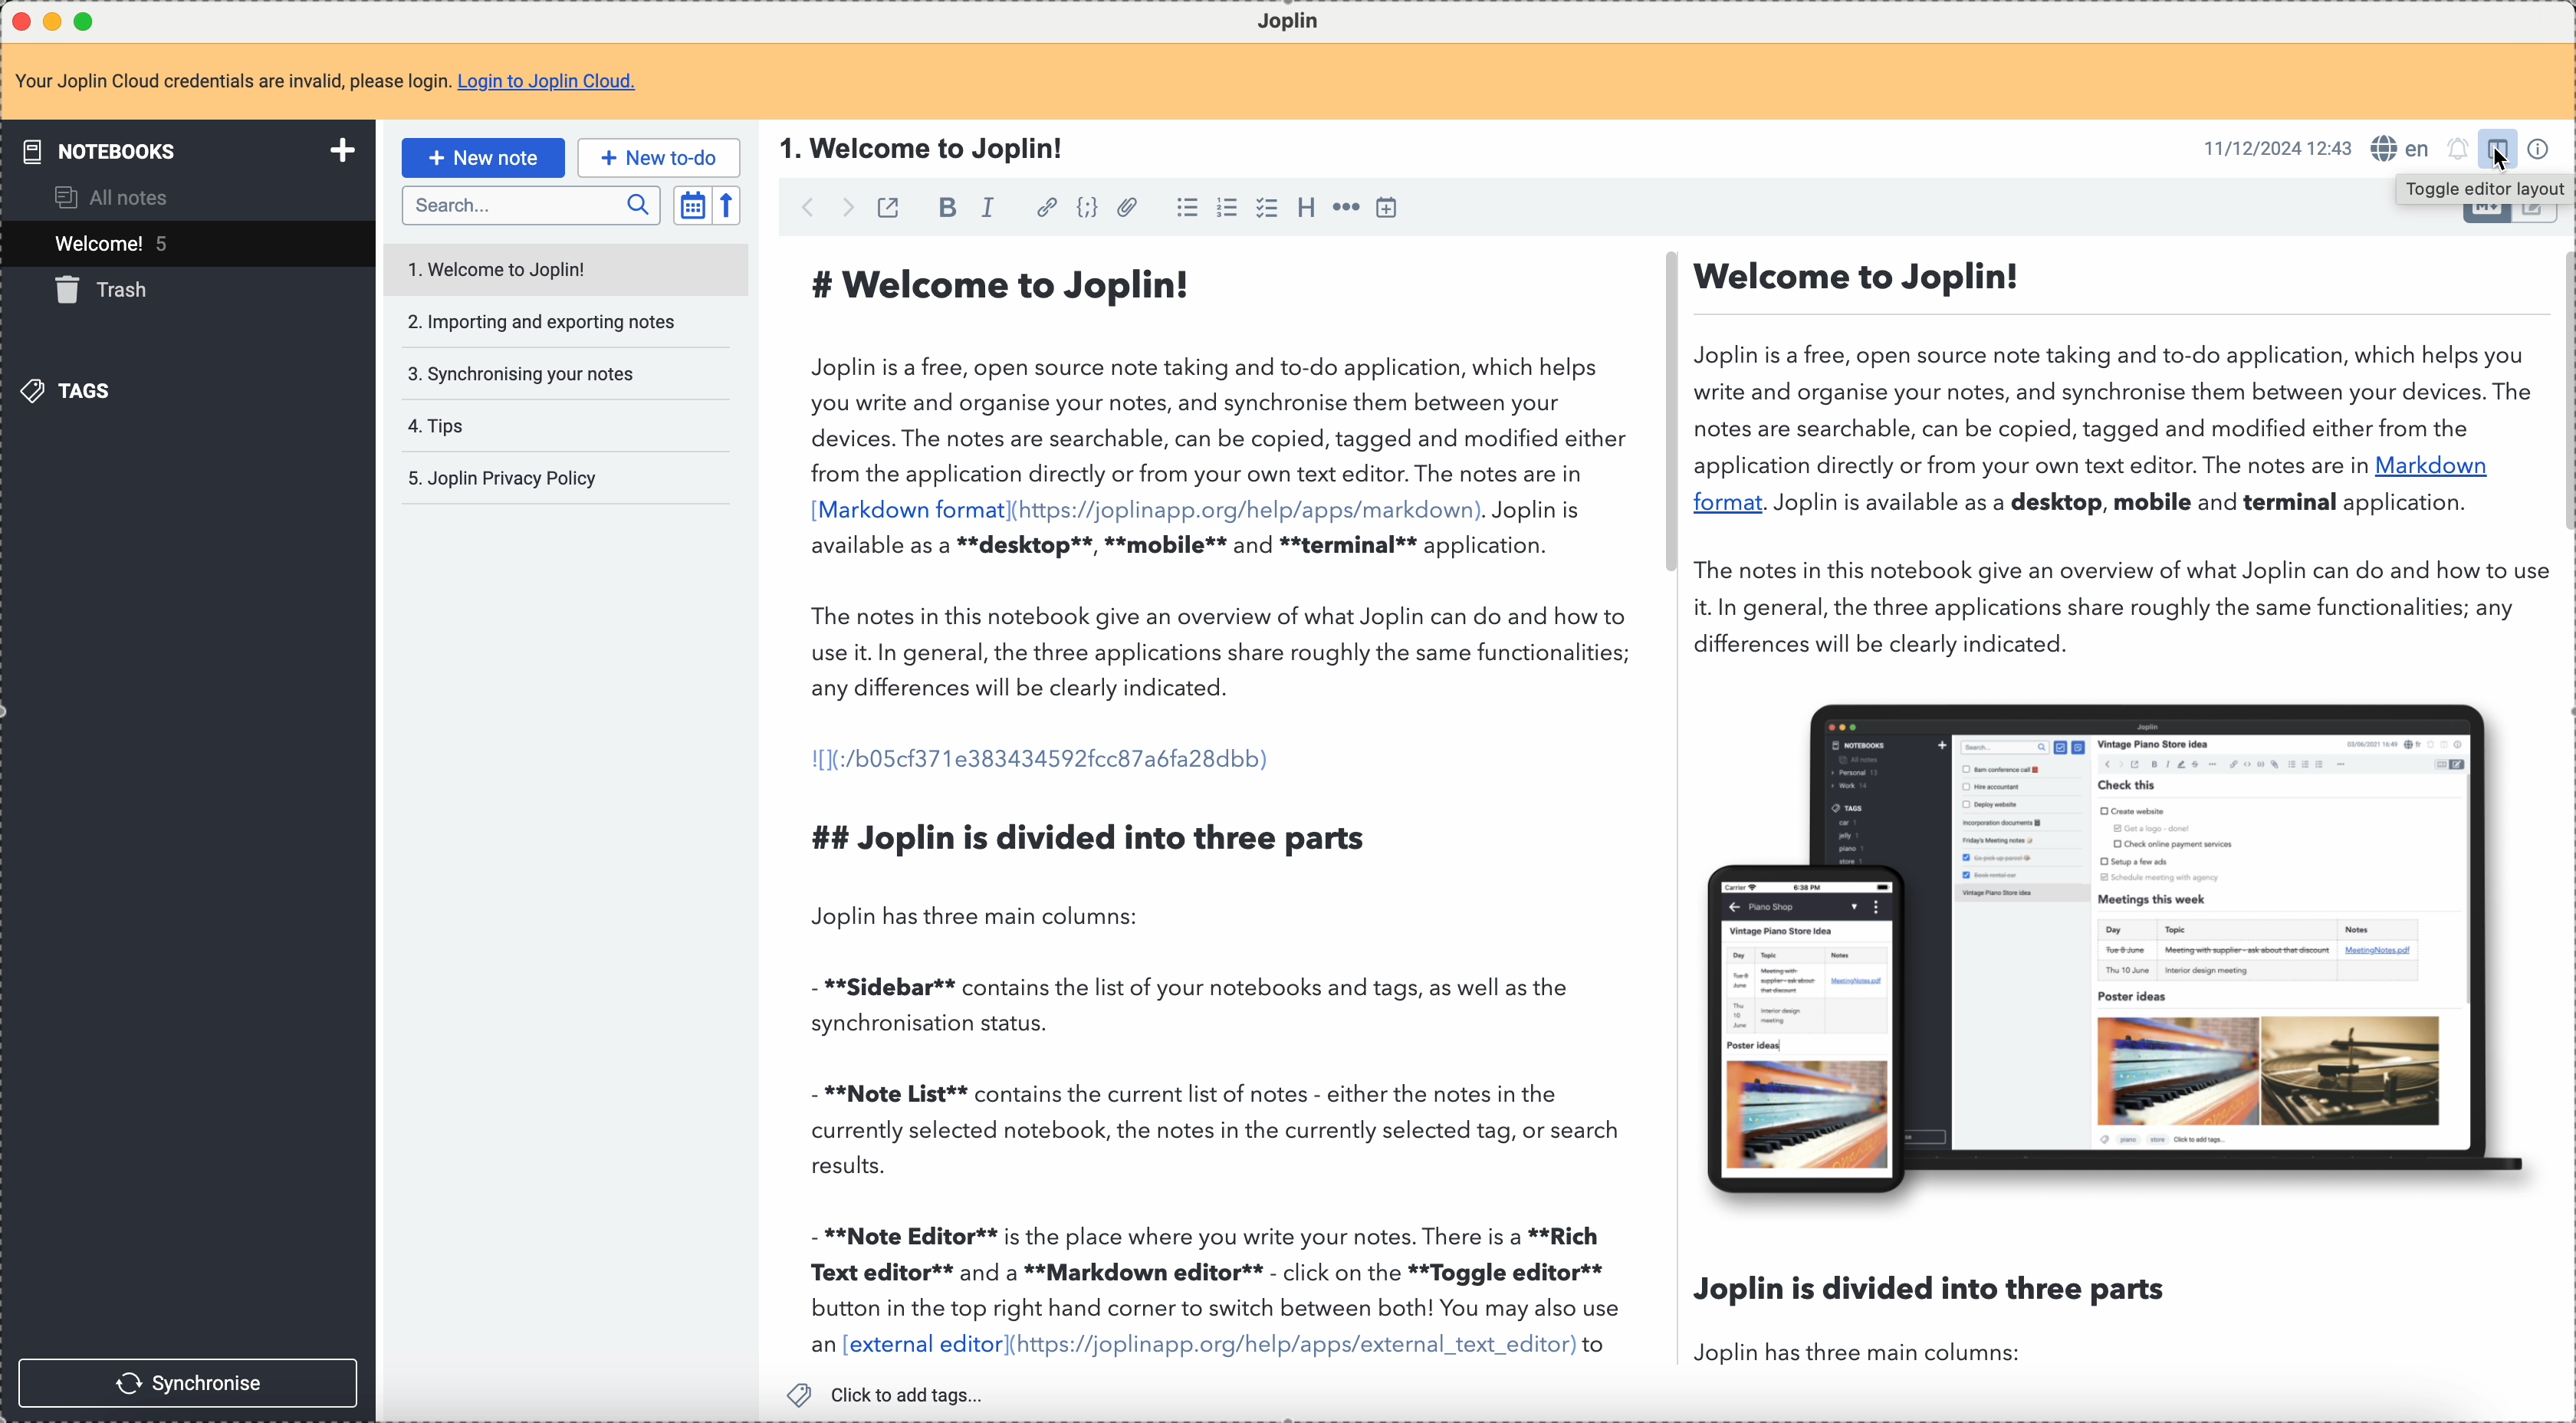  What do you see at coordinates (2114, 390) in the screenshot?
I see `Joplin is a free, open source note taking and to-do application, which helps you
write and organise your notes, and synchronise them between your devices. The
notes are searchable, can be copied, tagged and modified either from the` at bounding box center [2114, 390].